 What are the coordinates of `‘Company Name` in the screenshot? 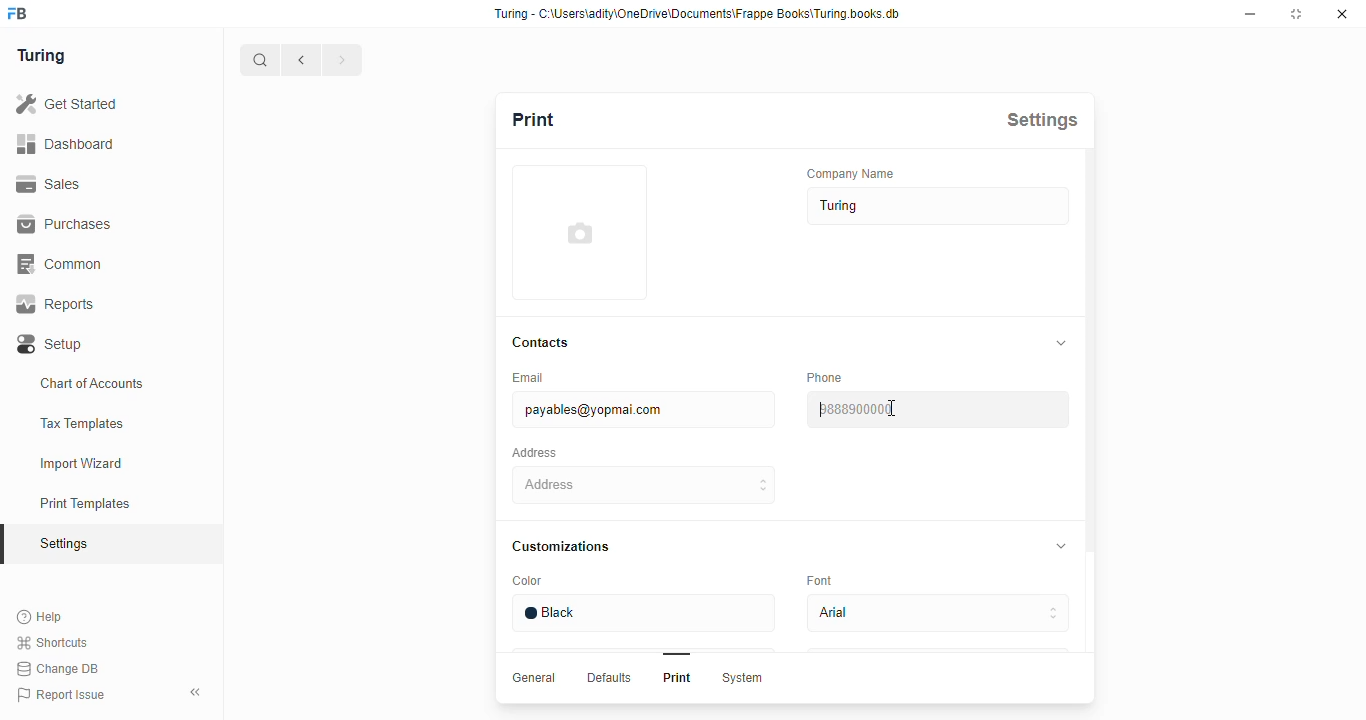 It's located at (853, 175).